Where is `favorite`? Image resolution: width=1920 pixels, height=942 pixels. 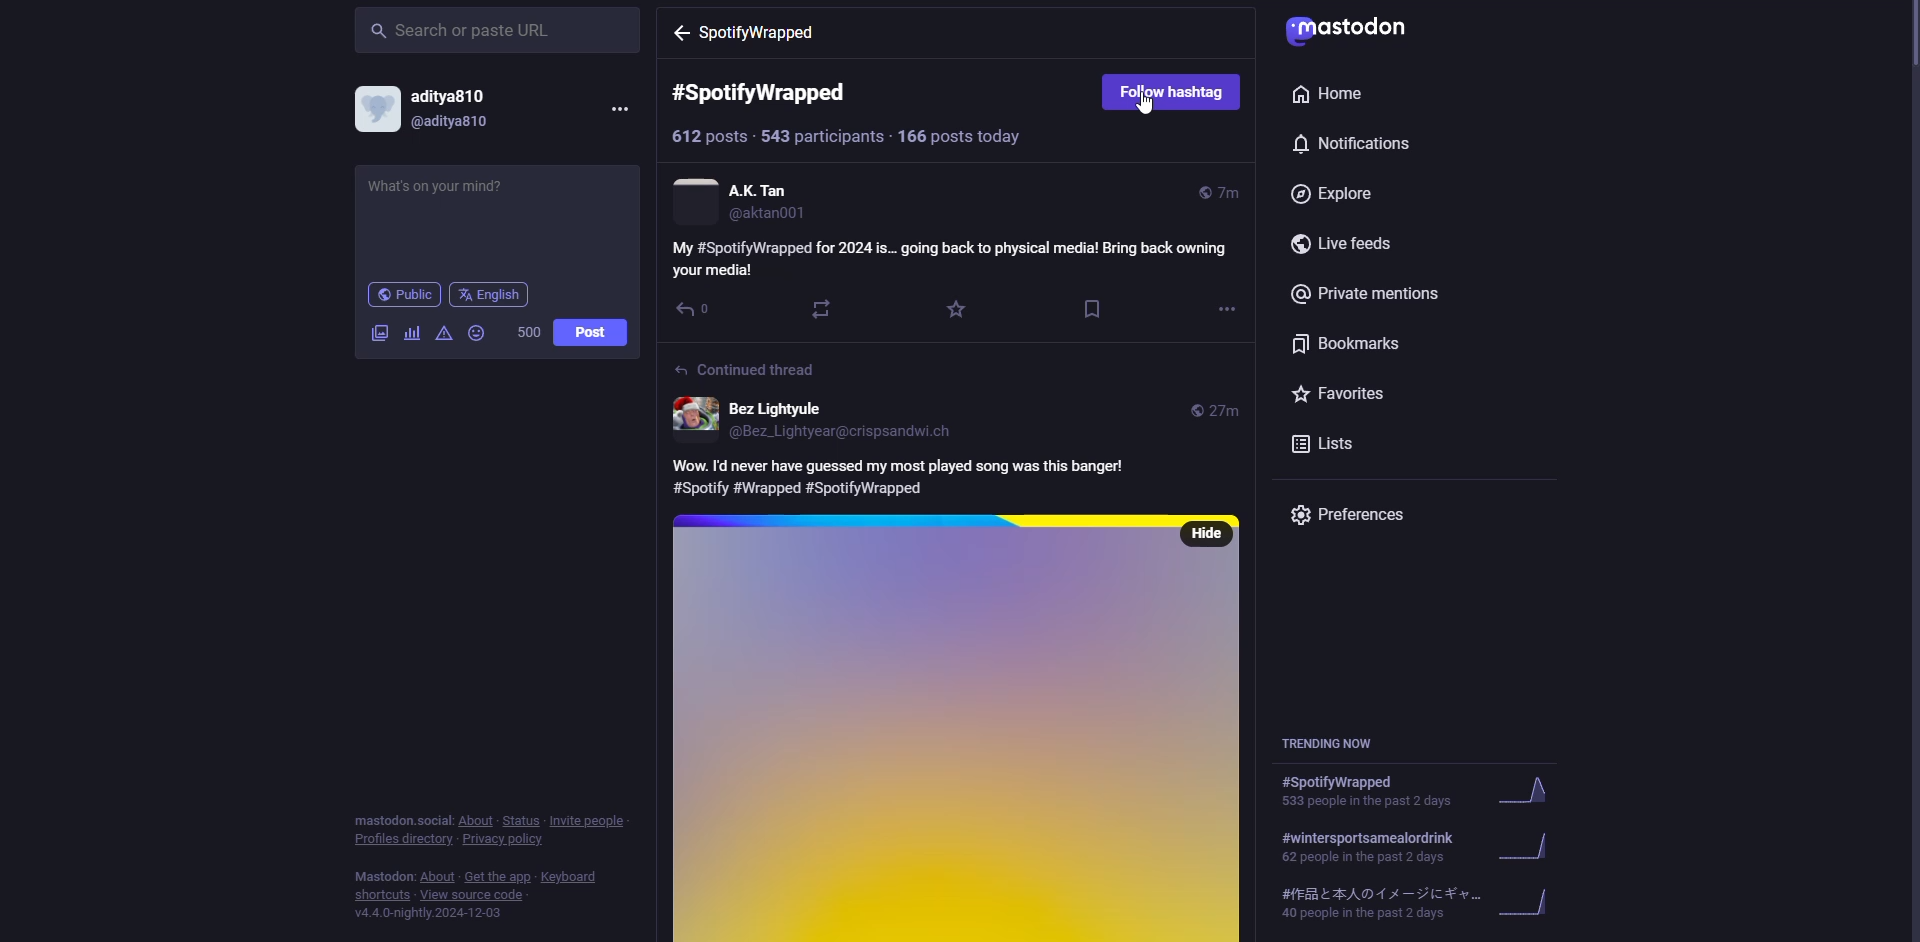
favorite is located at coordinates (957, 310).